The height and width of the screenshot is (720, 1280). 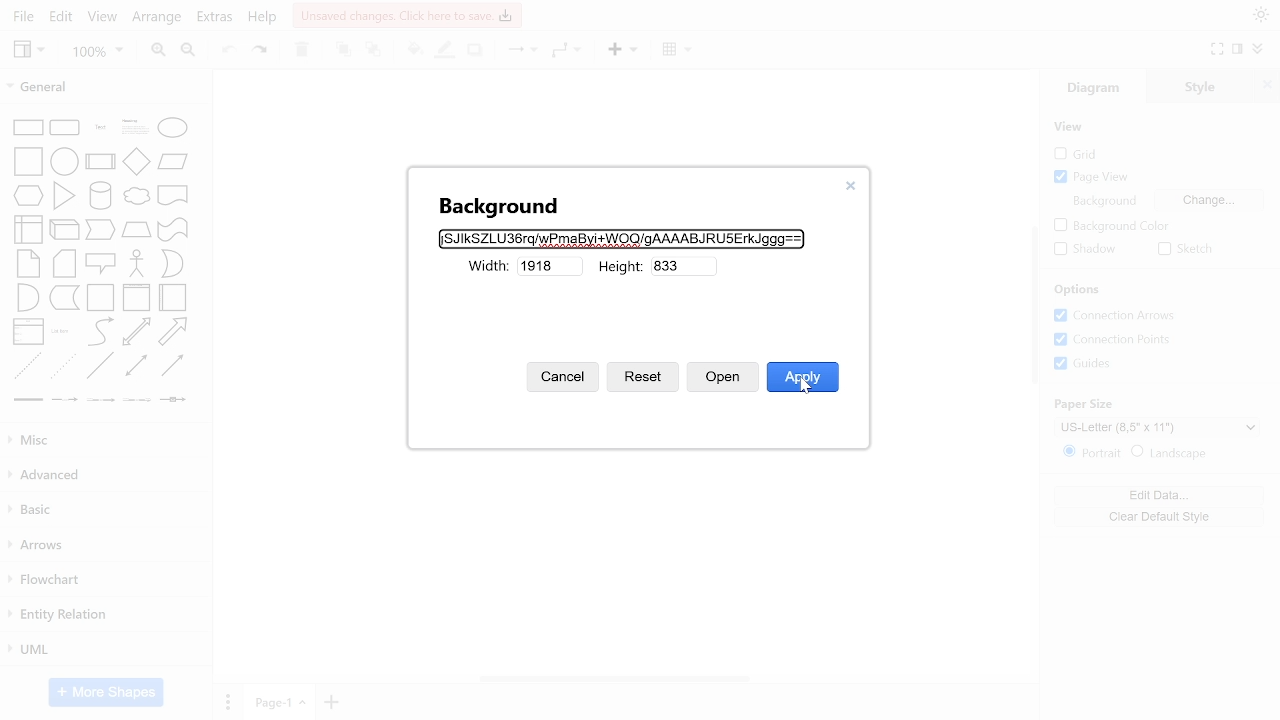 What do you see at coordinates (99, 332) in the screenshot?
I see `general shapes` at bounding box center [99, 332].